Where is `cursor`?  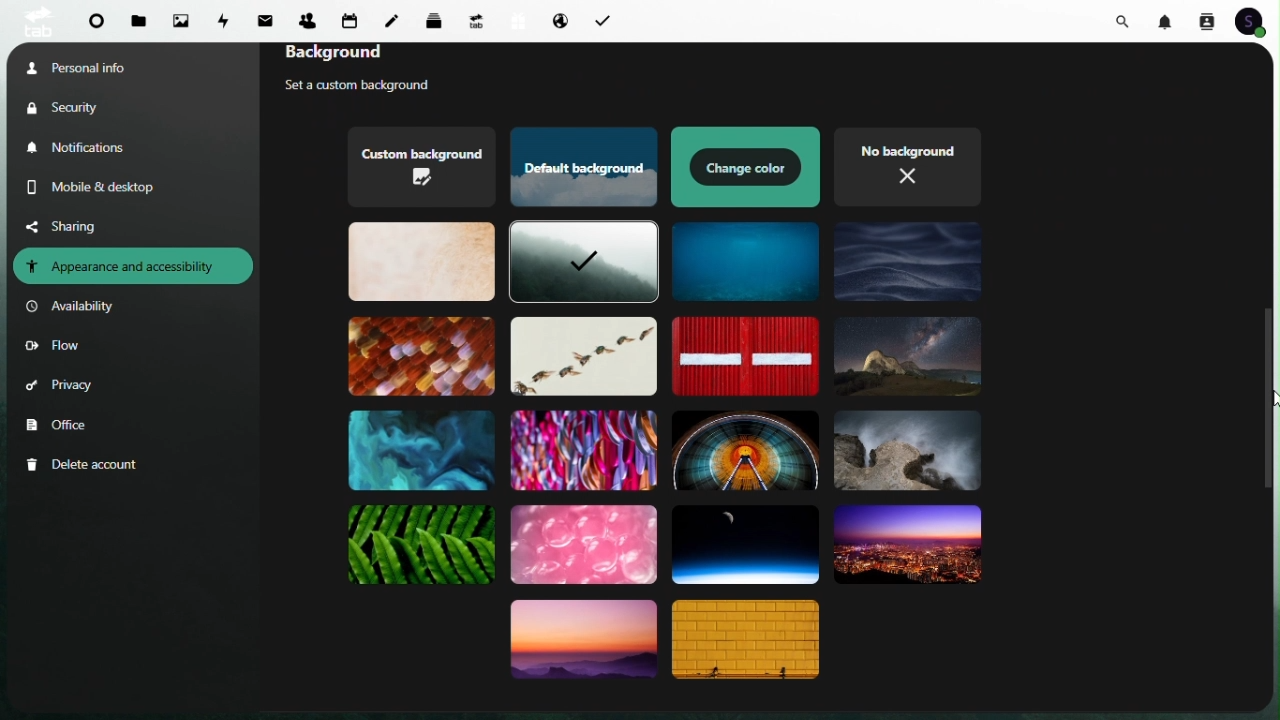 cursor is located at coordinates (1272, 401).